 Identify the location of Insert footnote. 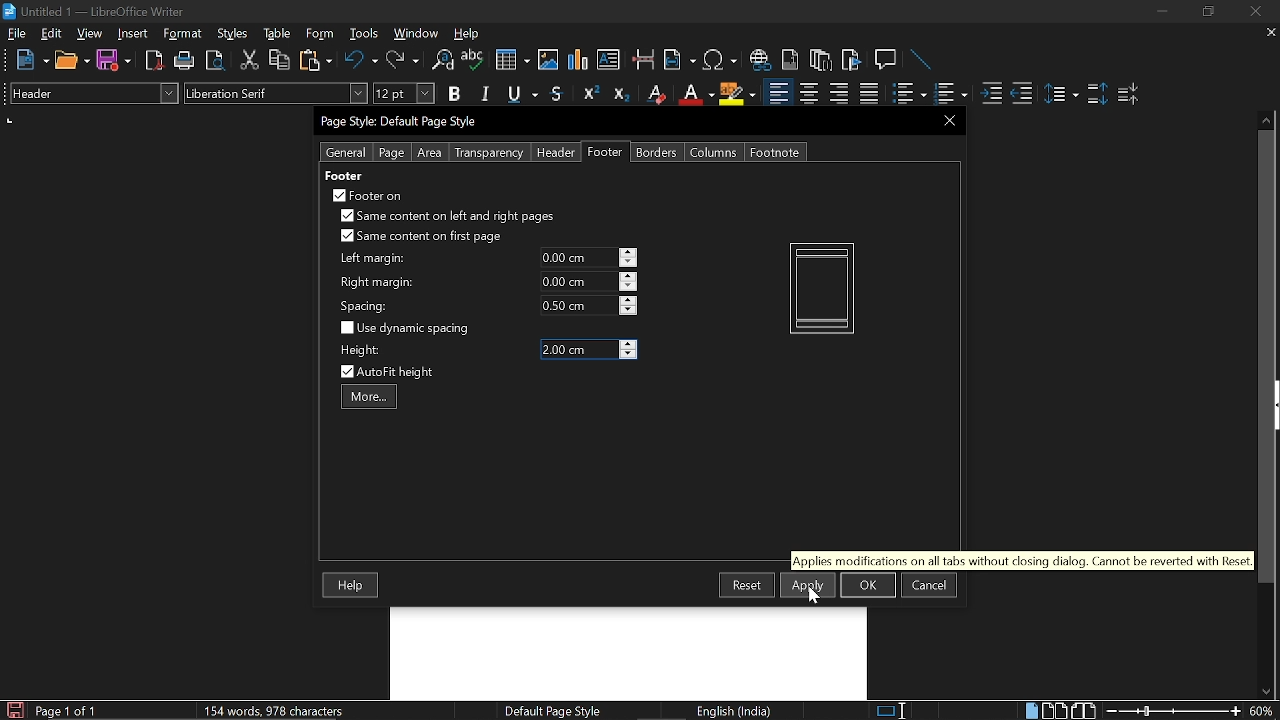
(821, 60).